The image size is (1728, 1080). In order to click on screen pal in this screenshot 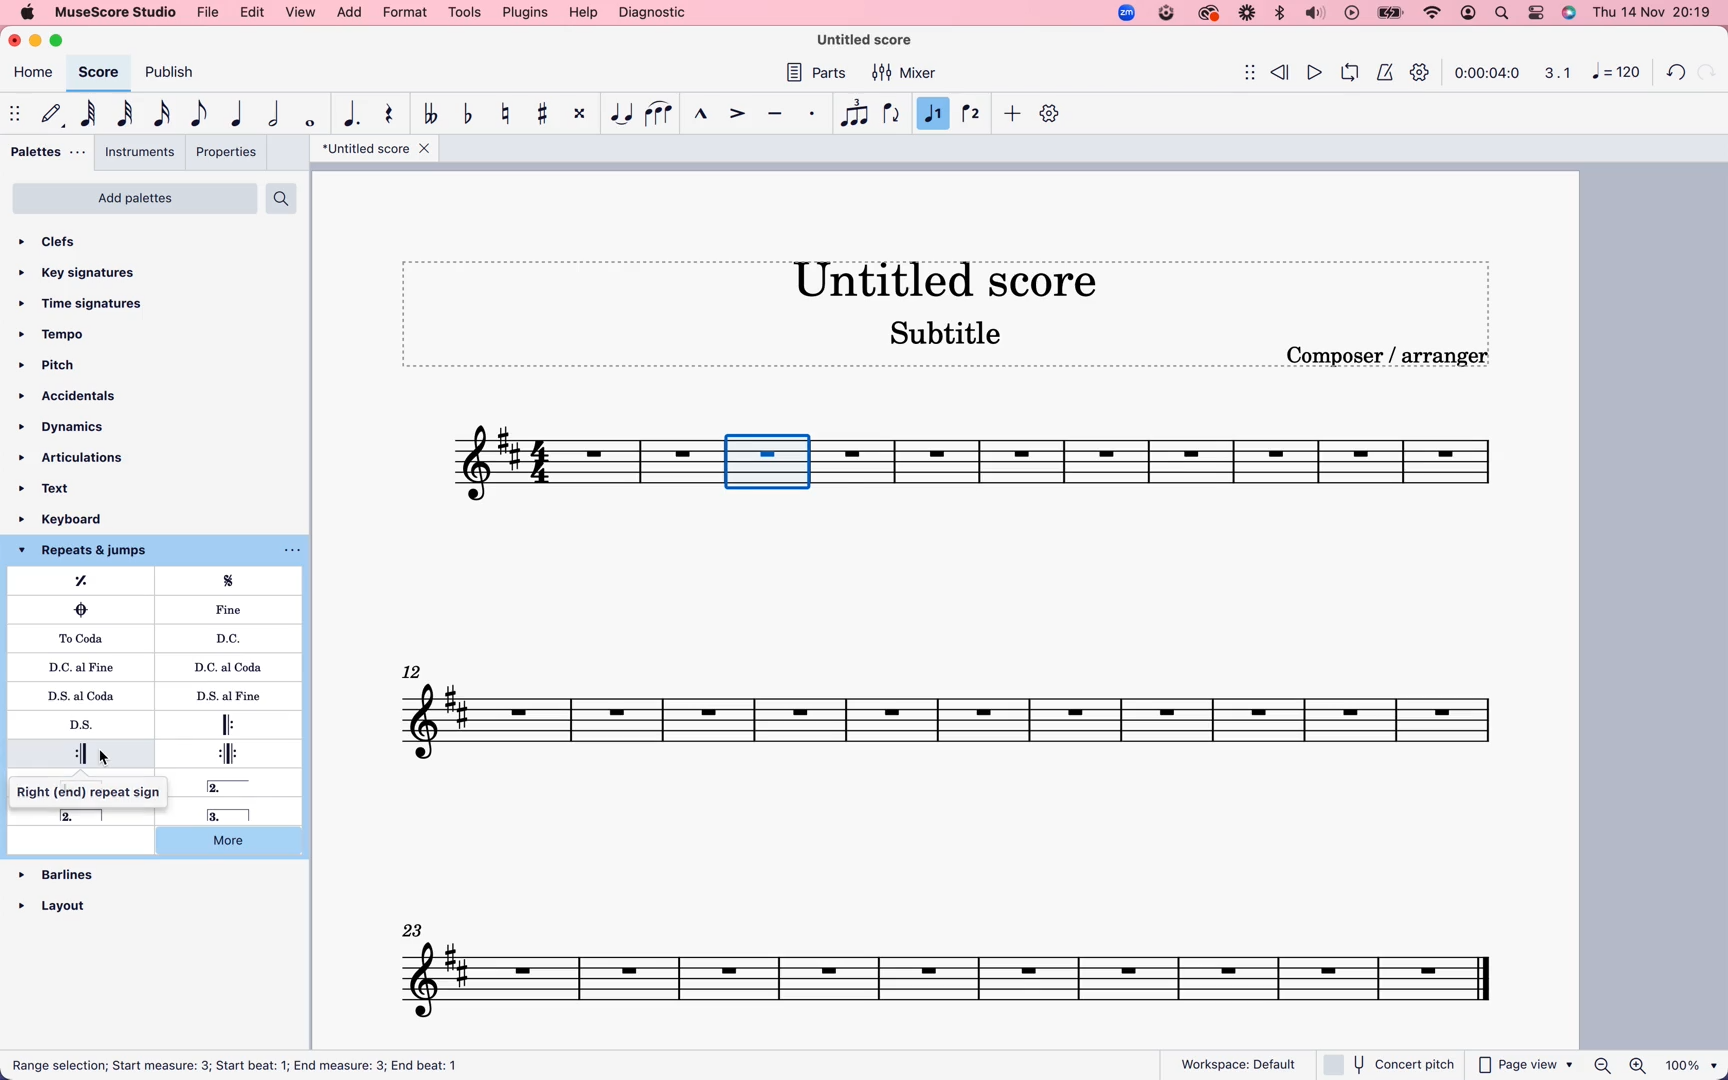, I will do `click(1165, 15)`.